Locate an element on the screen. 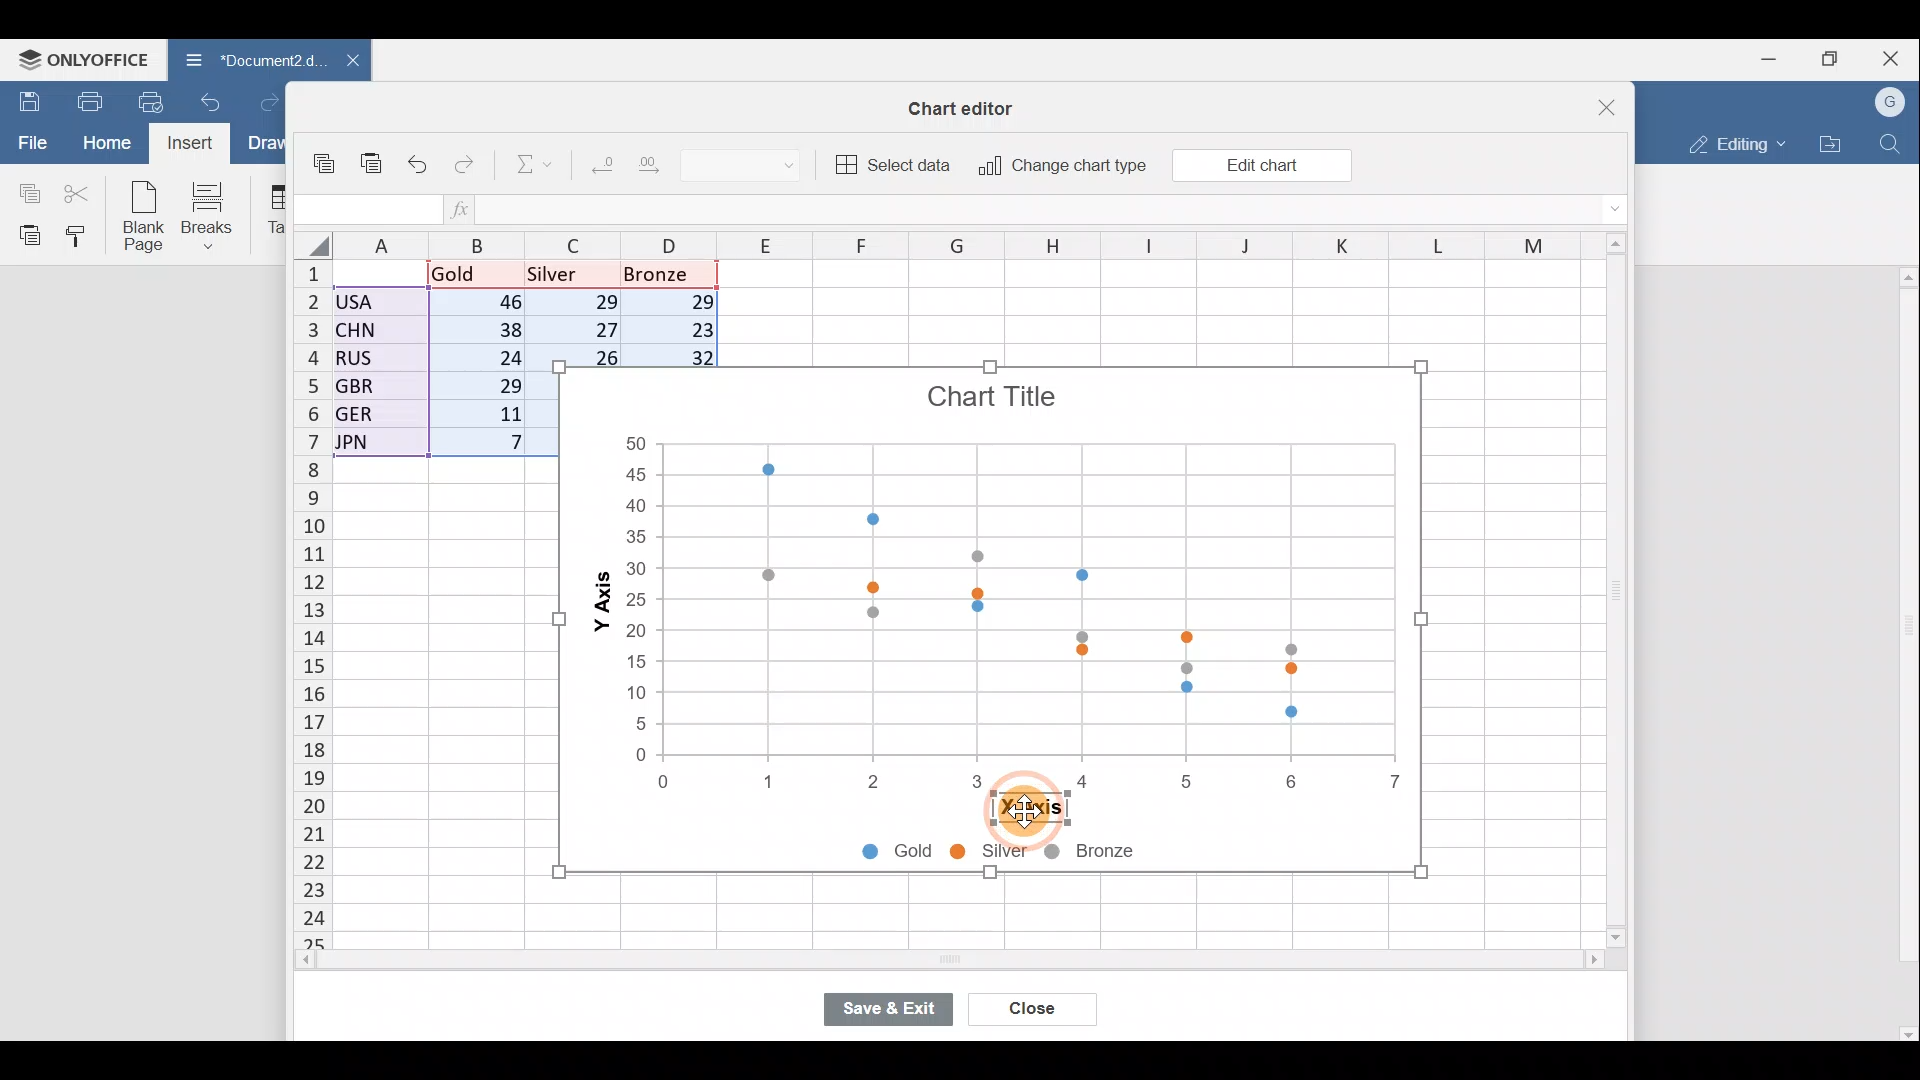 Image resolution: width=1920 pixels, height=1080 pixels. Cut is located at coordinates (79, 192).